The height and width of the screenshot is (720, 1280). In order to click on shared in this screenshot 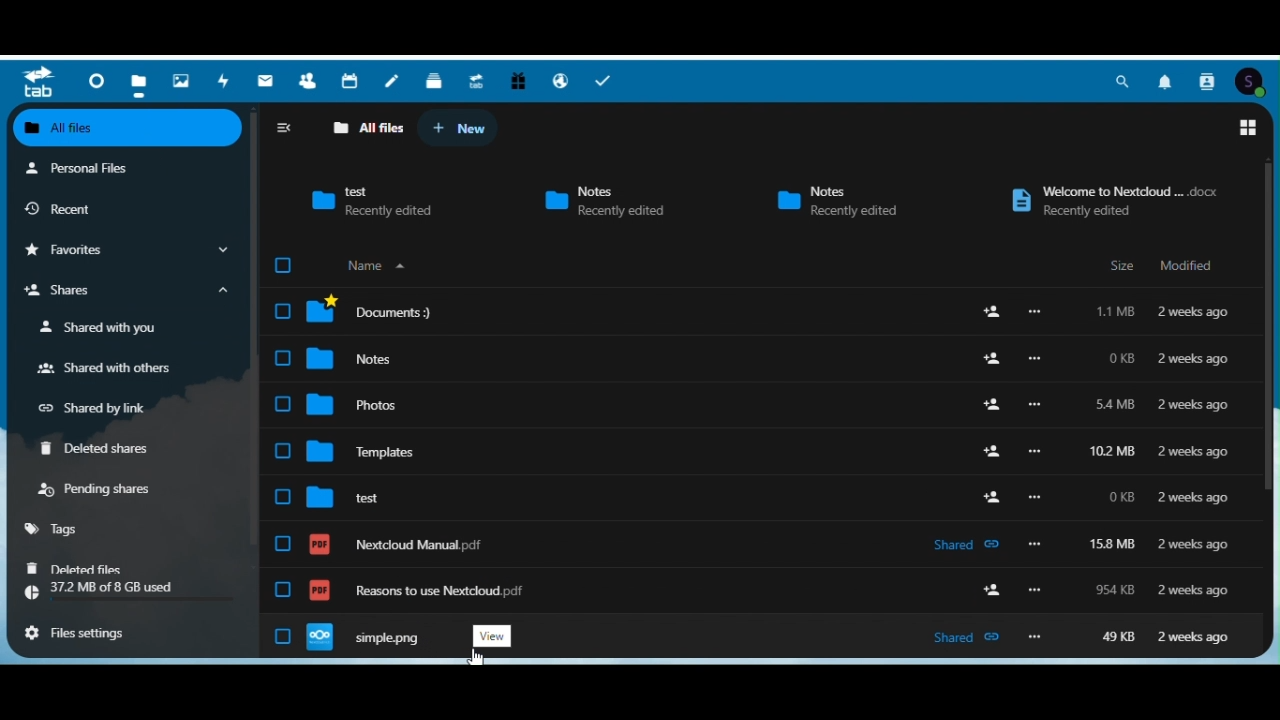, I will do `click(966, 545)`.